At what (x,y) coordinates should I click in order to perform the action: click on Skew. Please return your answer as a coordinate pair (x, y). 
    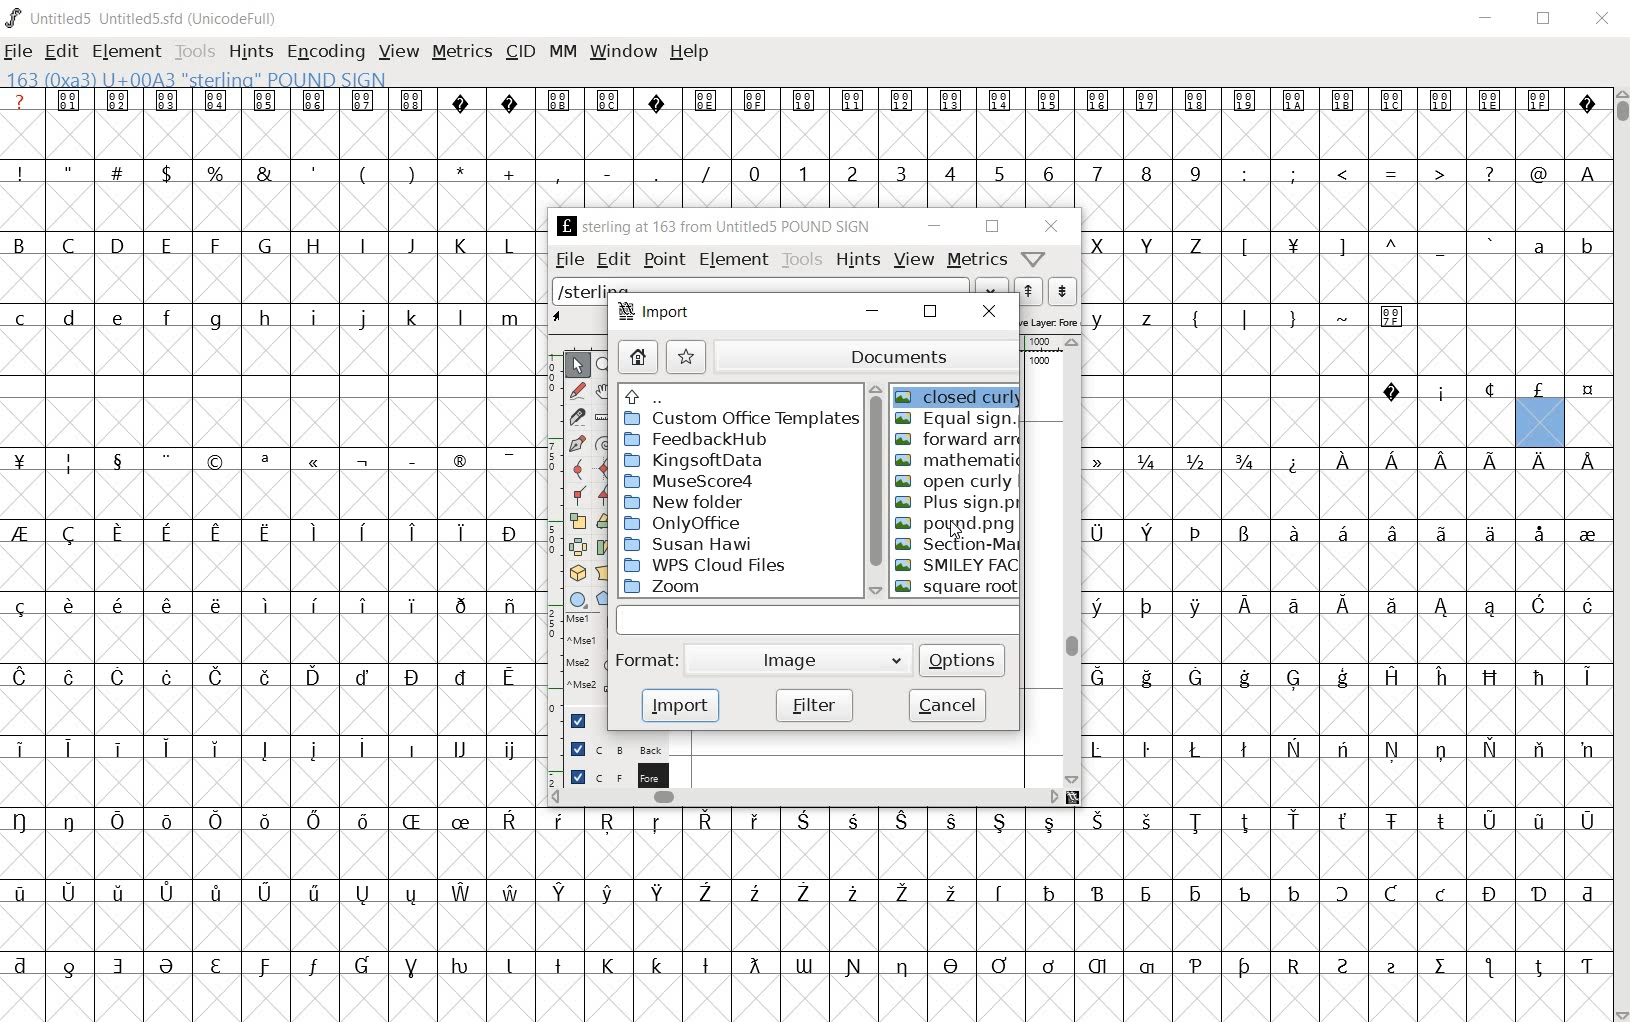
    Looking at the image, I should click on (604, 547).